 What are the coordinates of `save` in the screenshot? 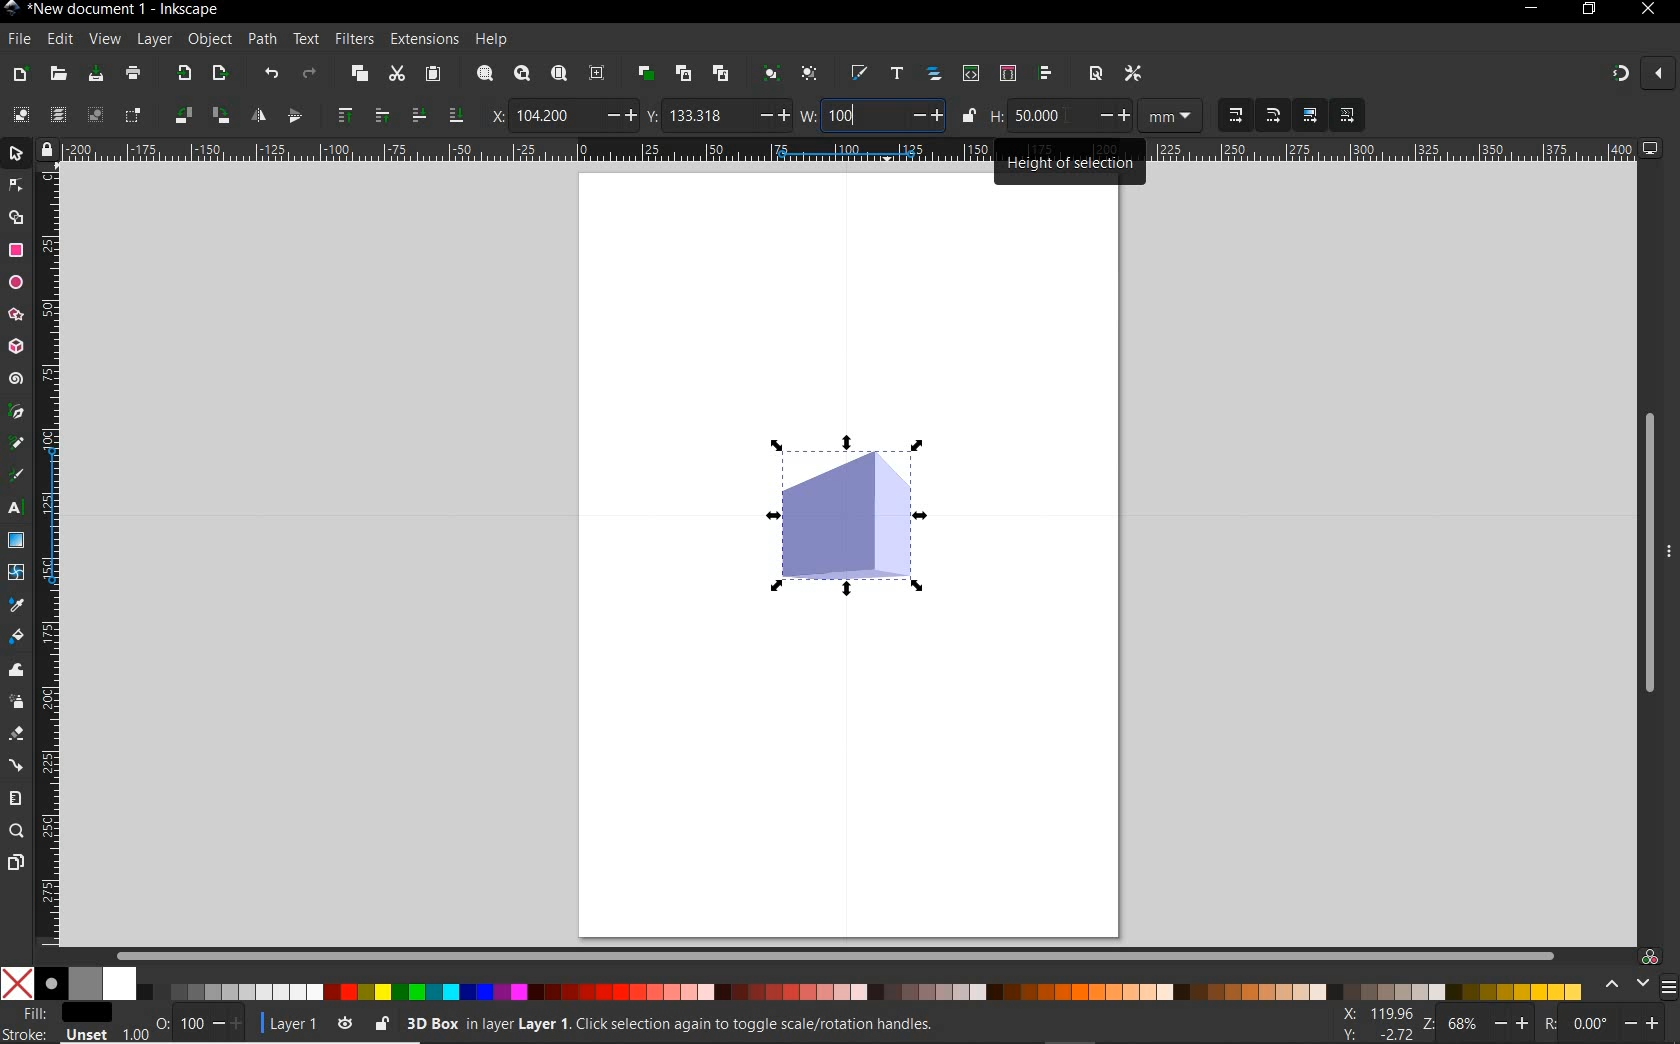 It's located at (95, 73).